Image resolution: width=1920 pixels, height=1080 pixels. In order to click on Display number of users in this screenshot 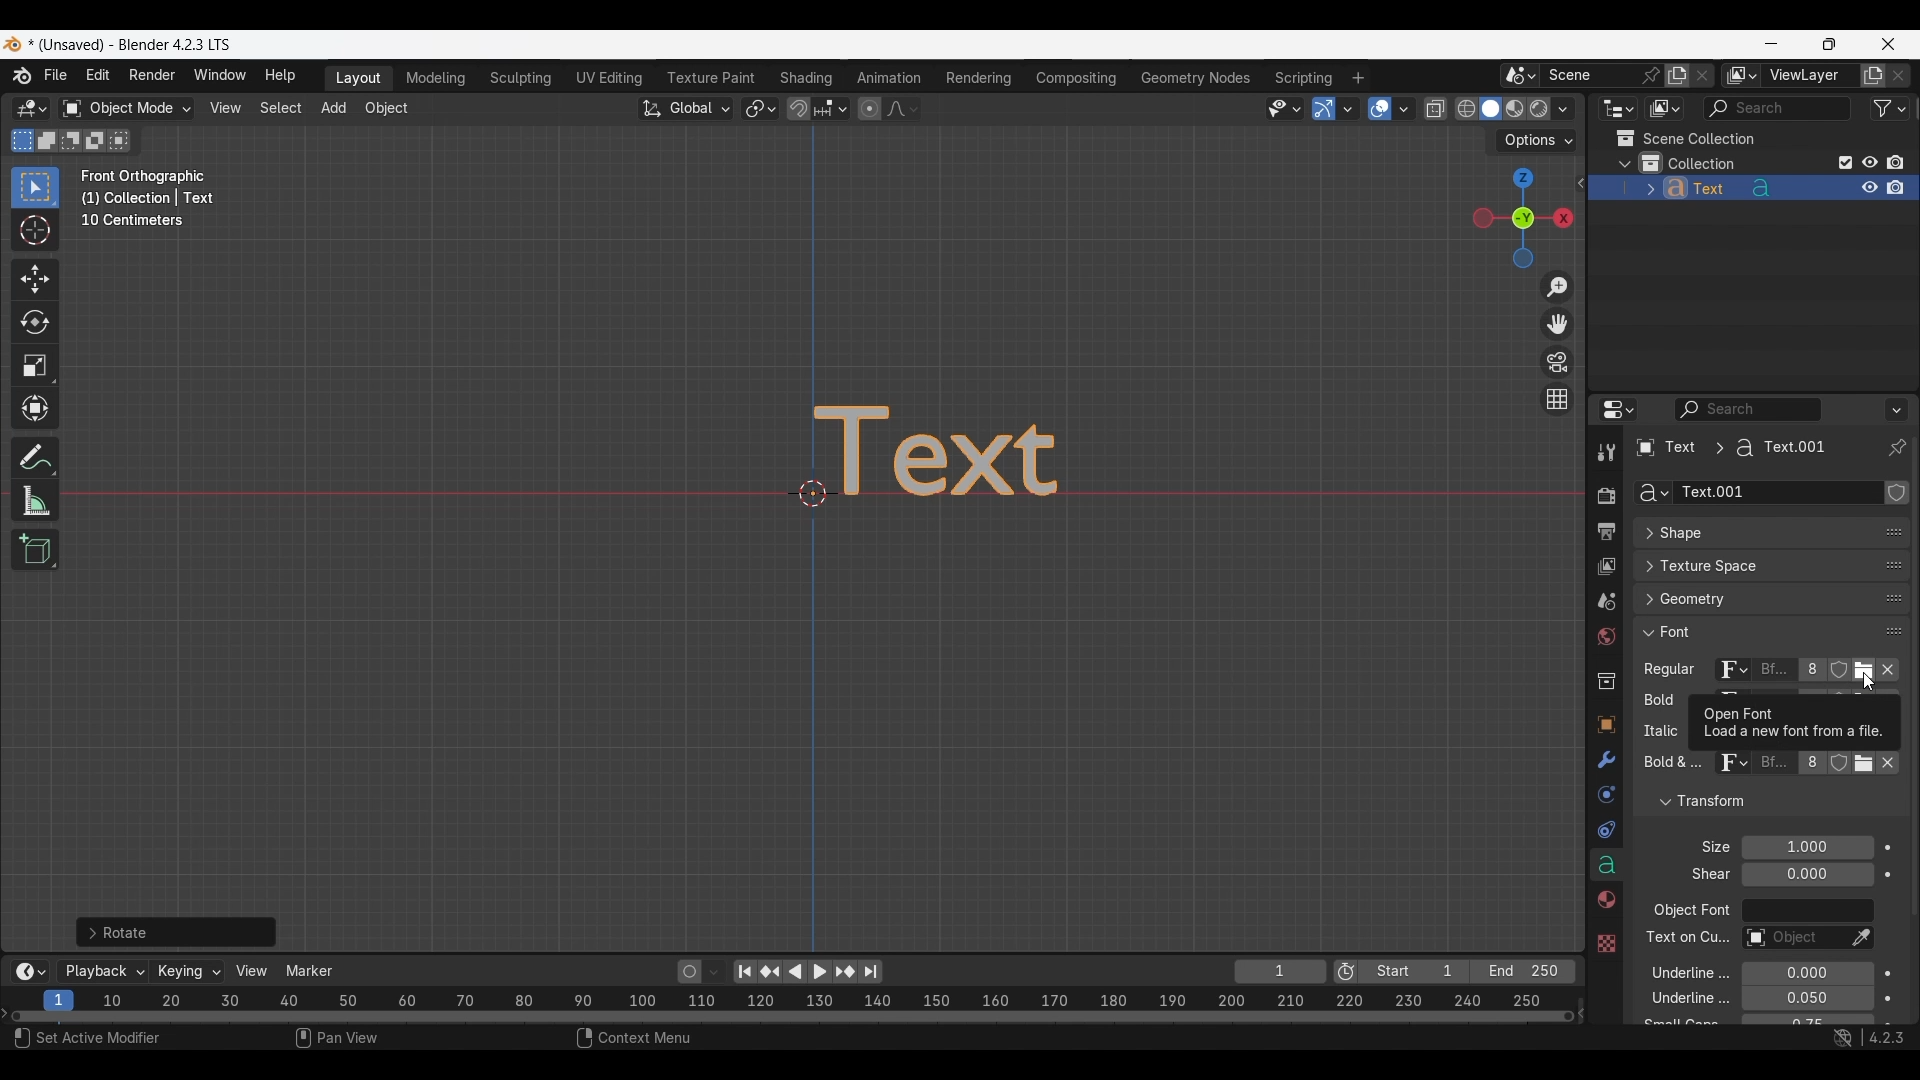, I will do `click(1810, 768)`.